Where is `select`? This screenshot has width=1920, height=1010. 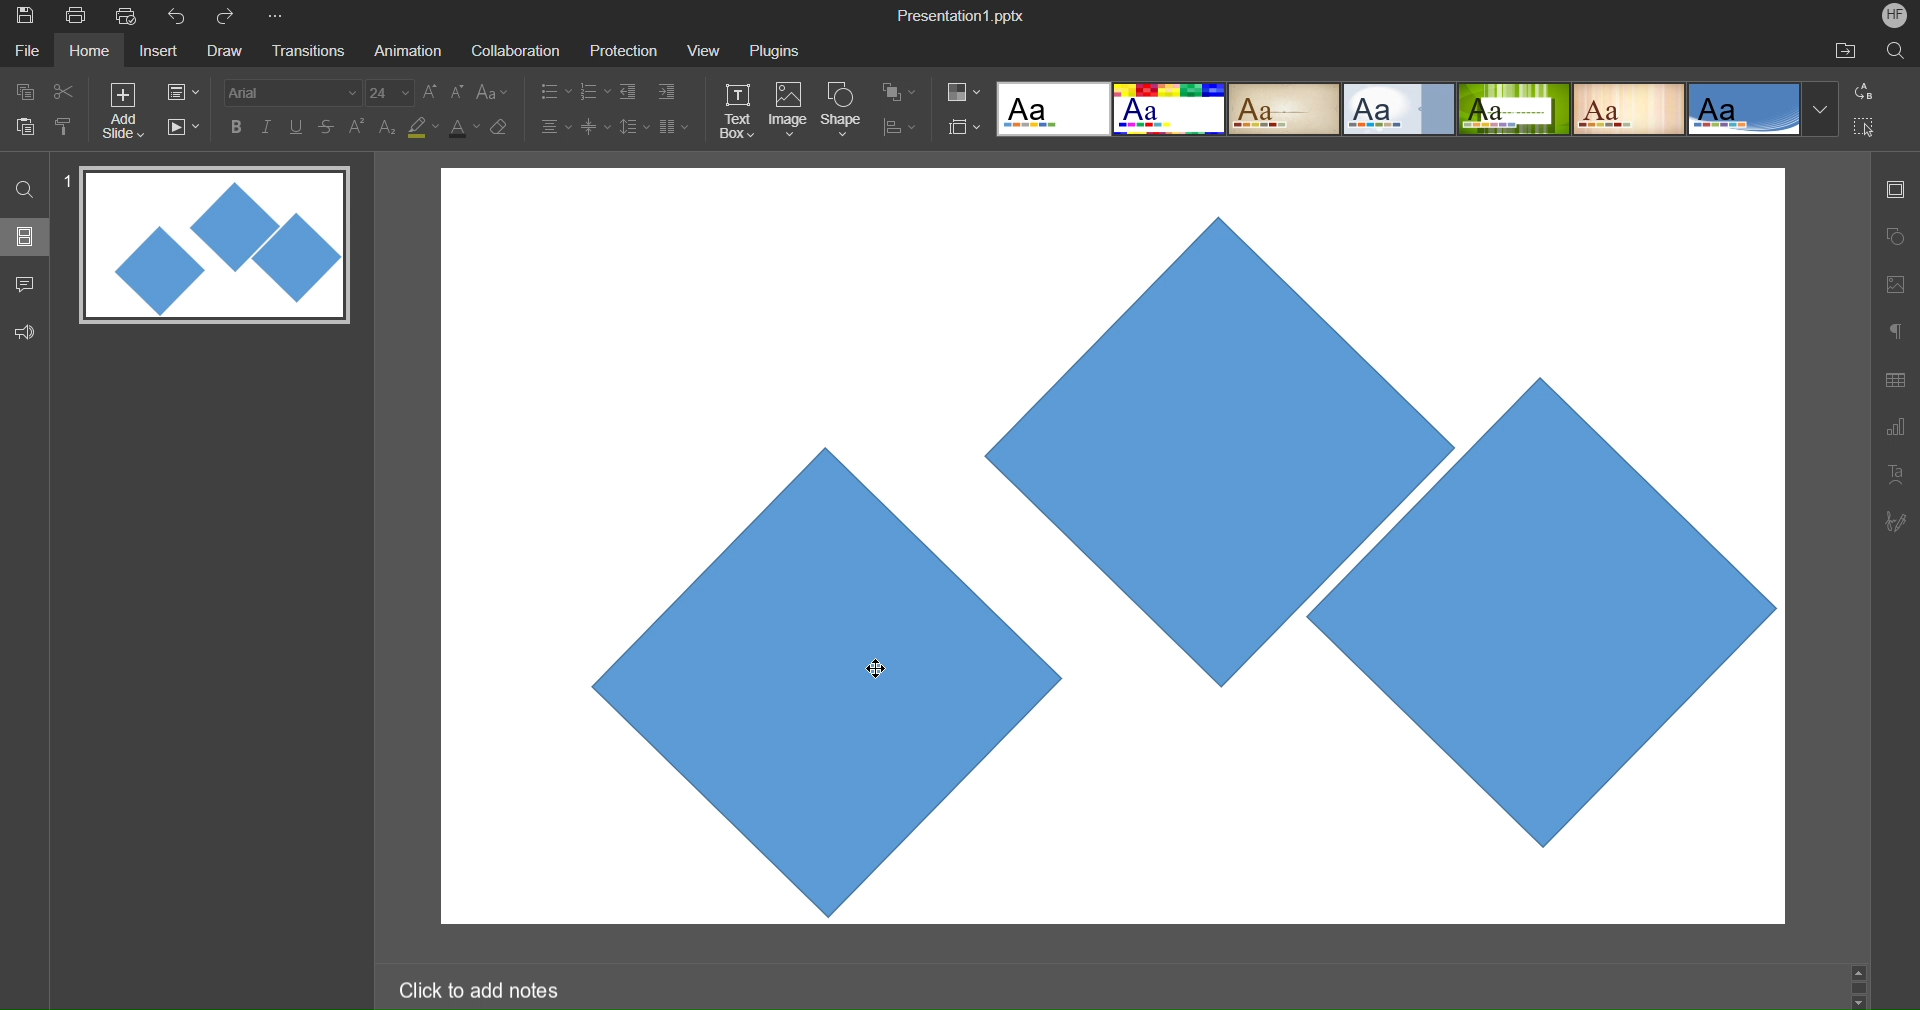 select is located at coordinates (1872, 130).